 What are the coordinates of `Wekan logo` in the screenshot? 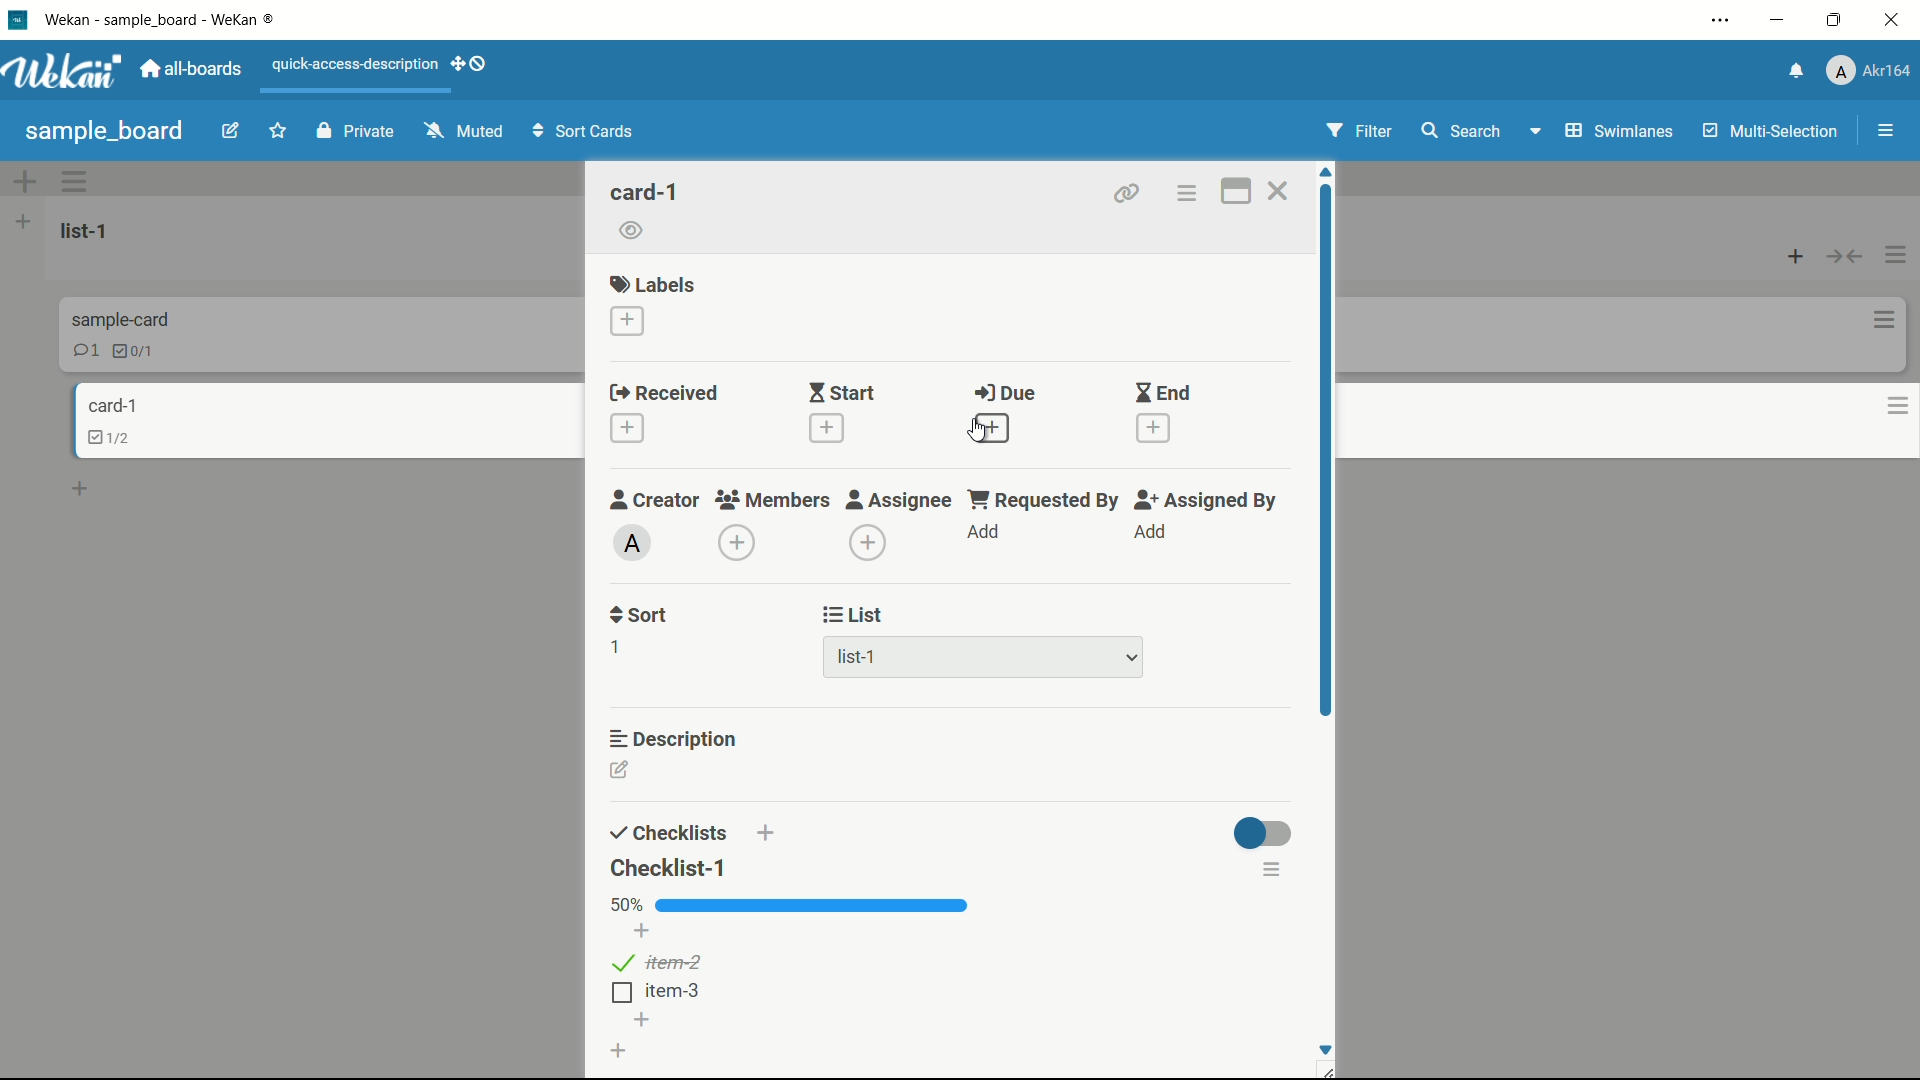 It's located at (62, 72).